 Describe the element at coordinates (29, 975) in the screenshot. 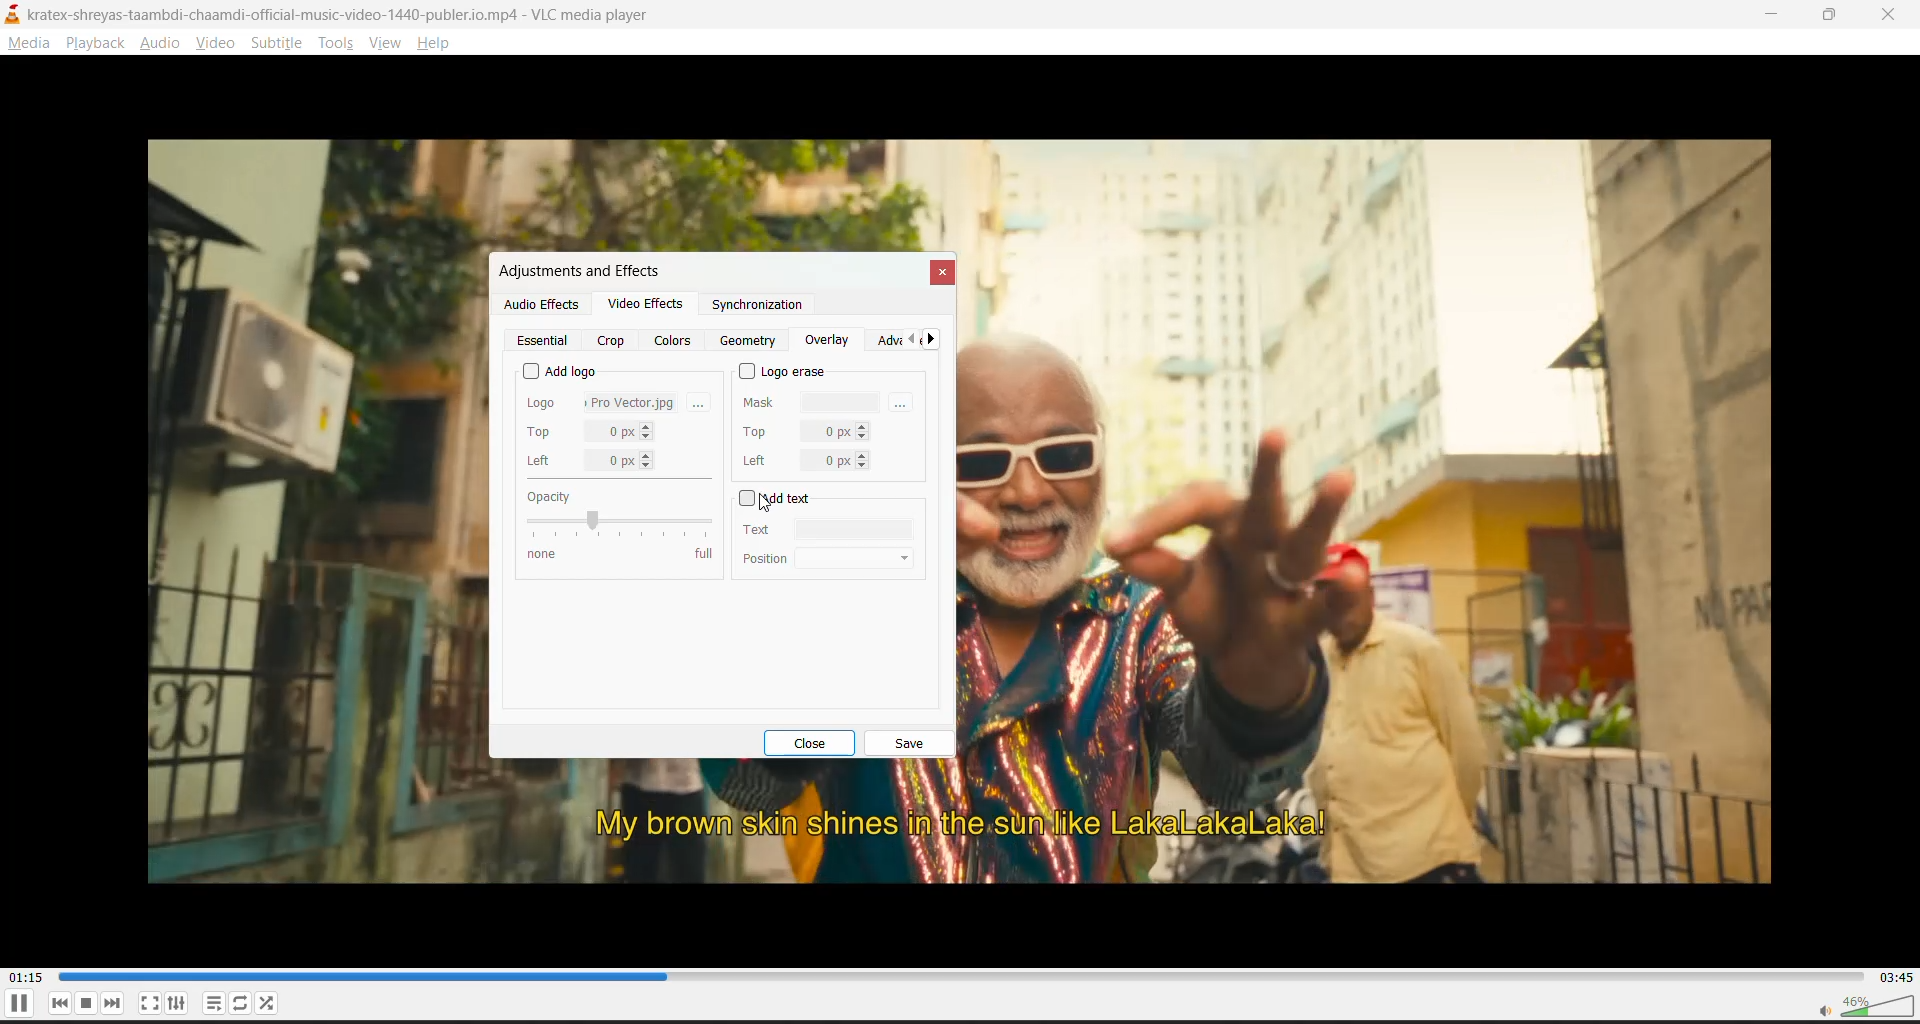

I see `current track time` at that location.